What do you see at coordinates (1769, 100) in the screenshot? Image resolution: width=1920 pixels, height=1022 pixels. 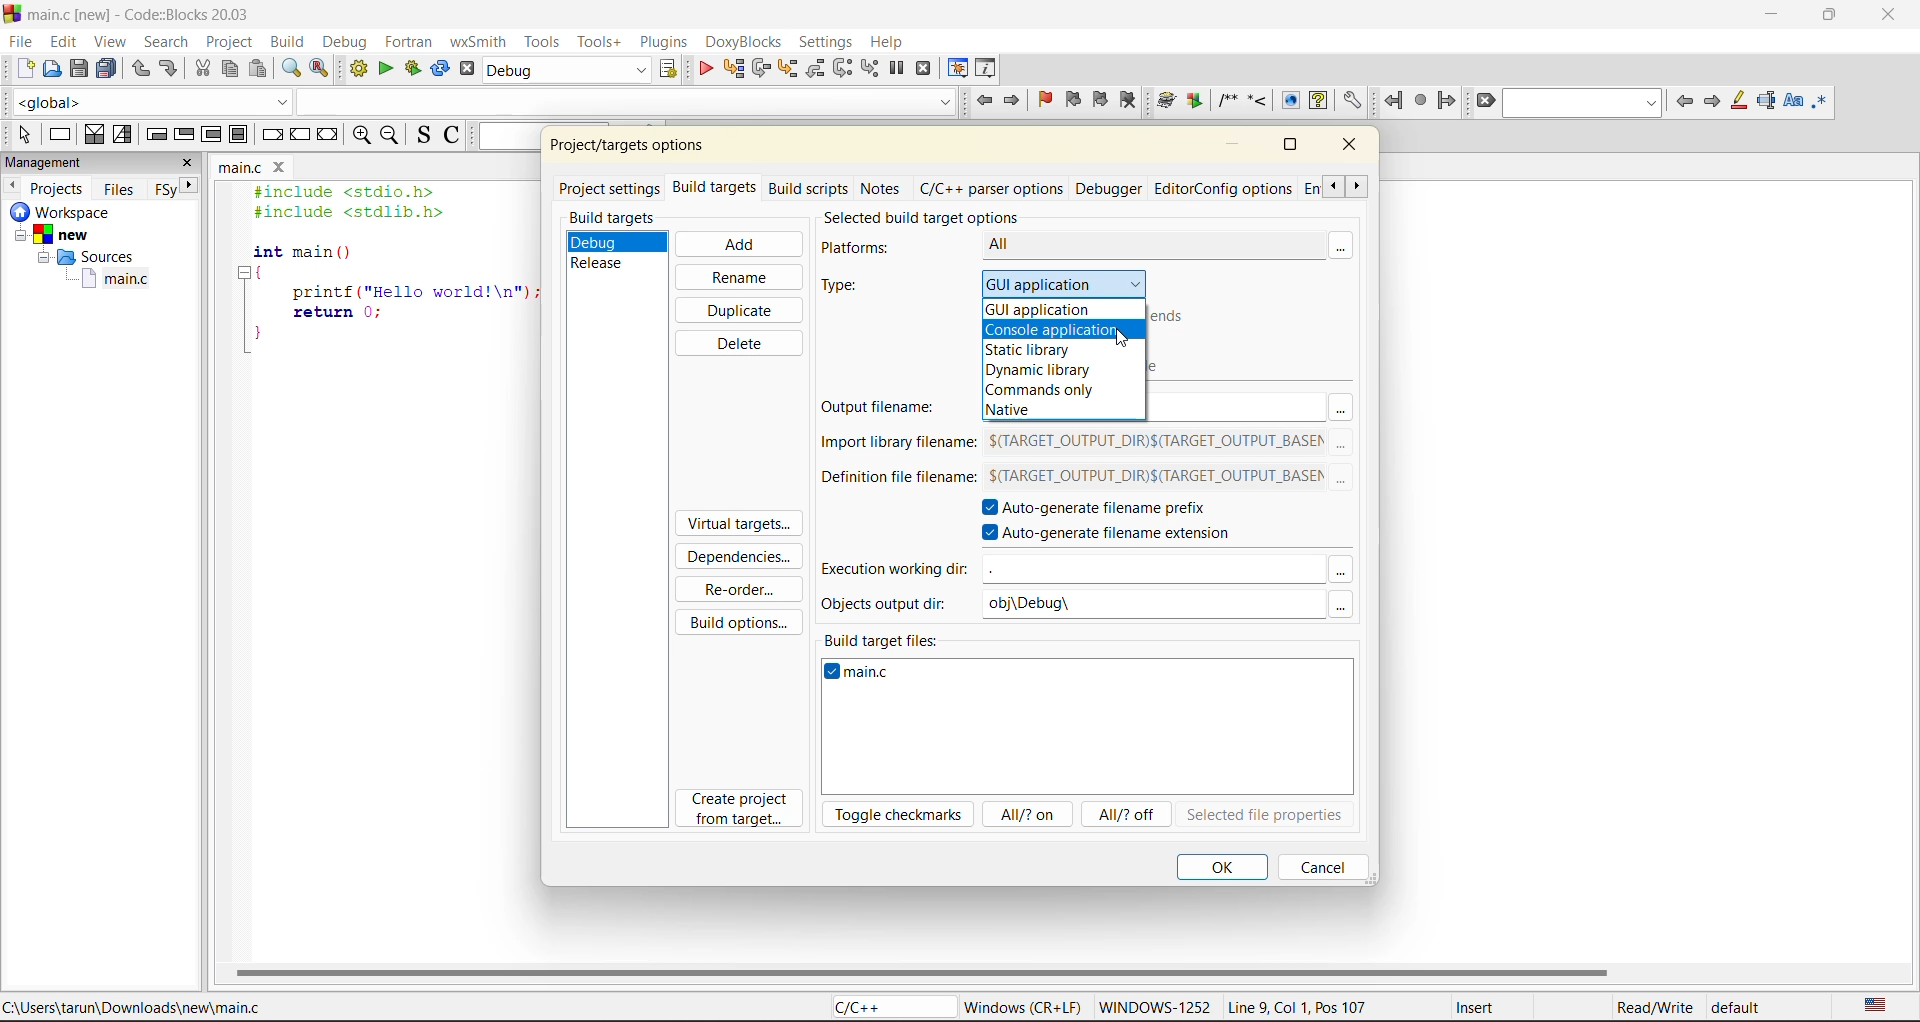 I see `selected text` at bounding box center [1769, 100].